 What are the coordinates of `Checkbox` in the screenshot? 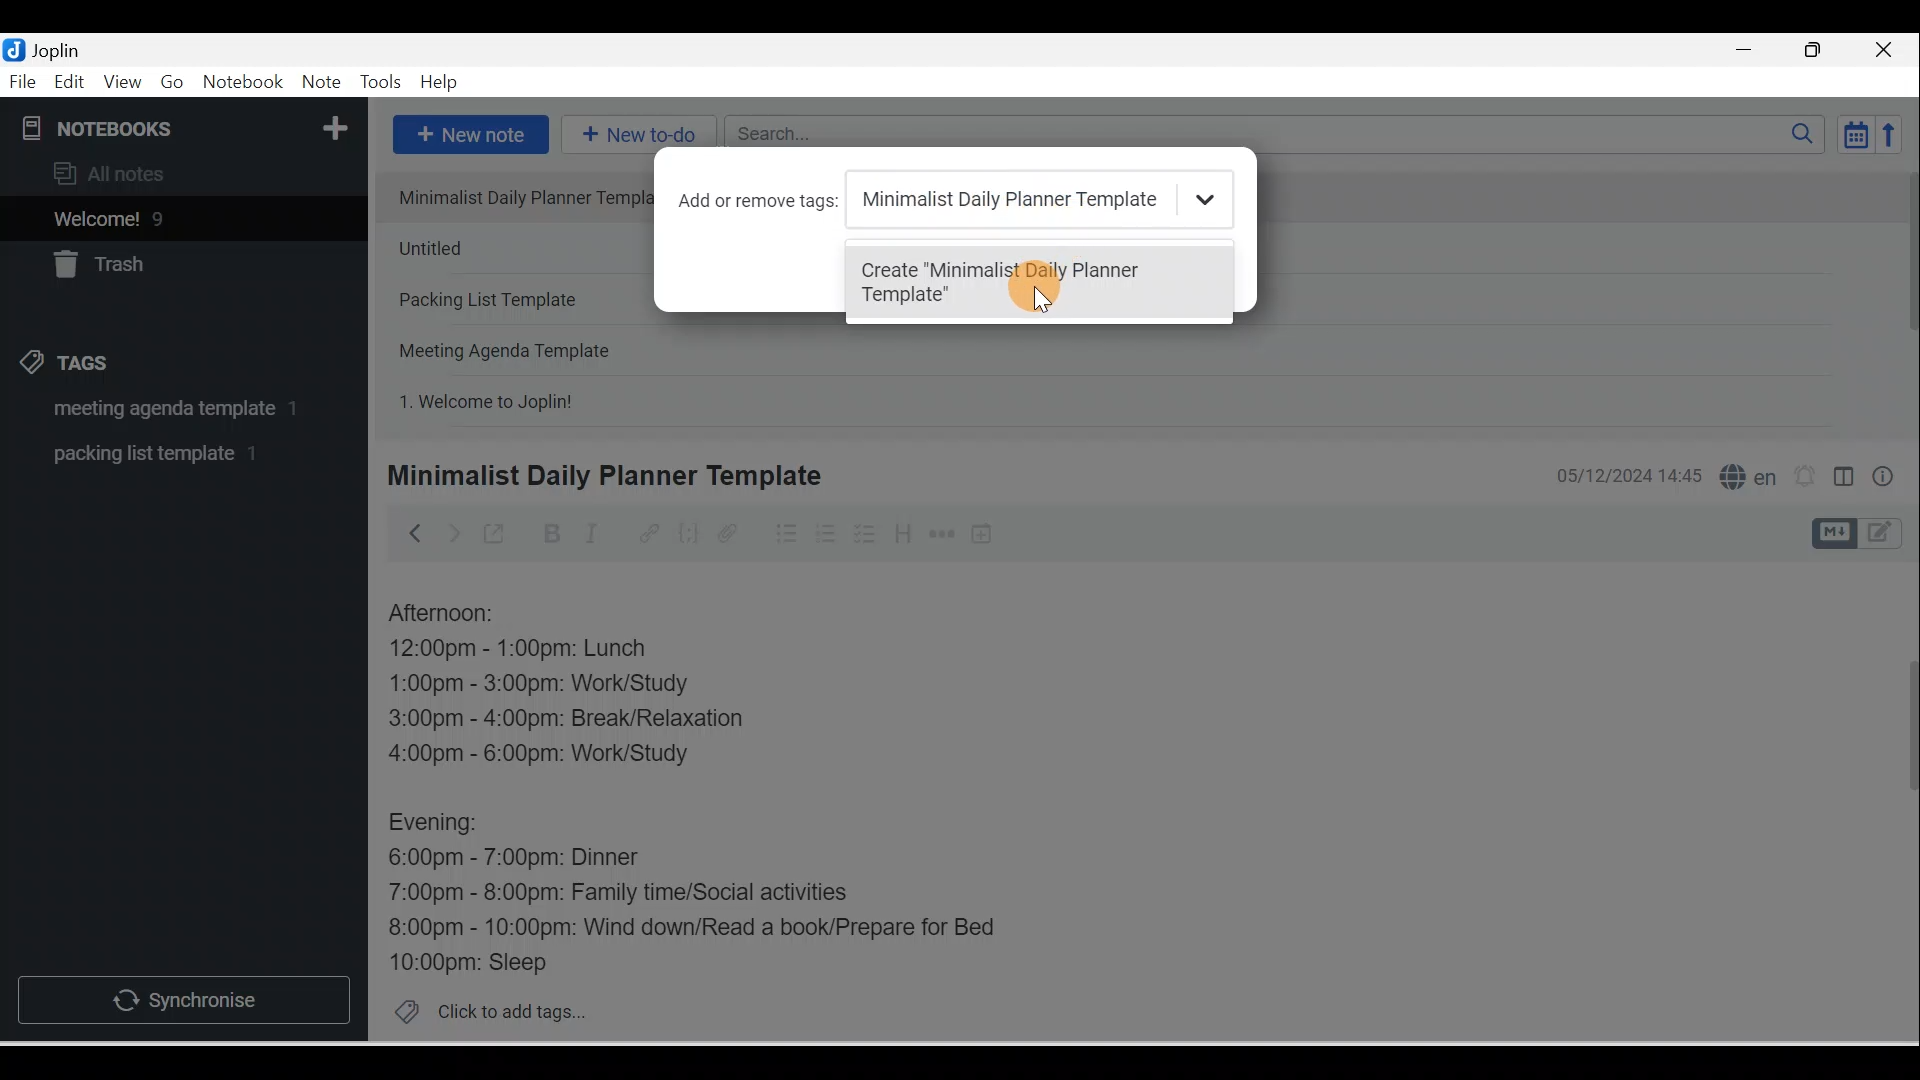 It's located at (863, 534).